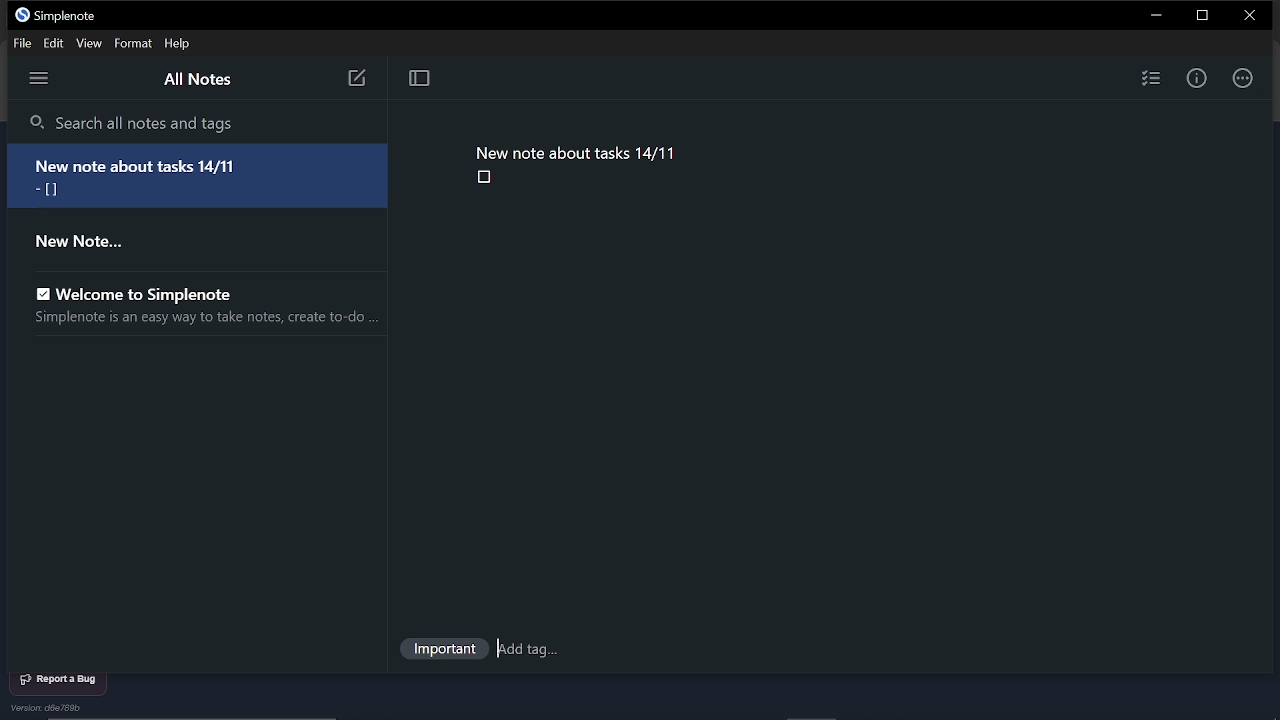  What do you see at coordinates (143, 294) in the screenshot?
I see `Welcome to Simplenote` at bounding box center [143, 294].